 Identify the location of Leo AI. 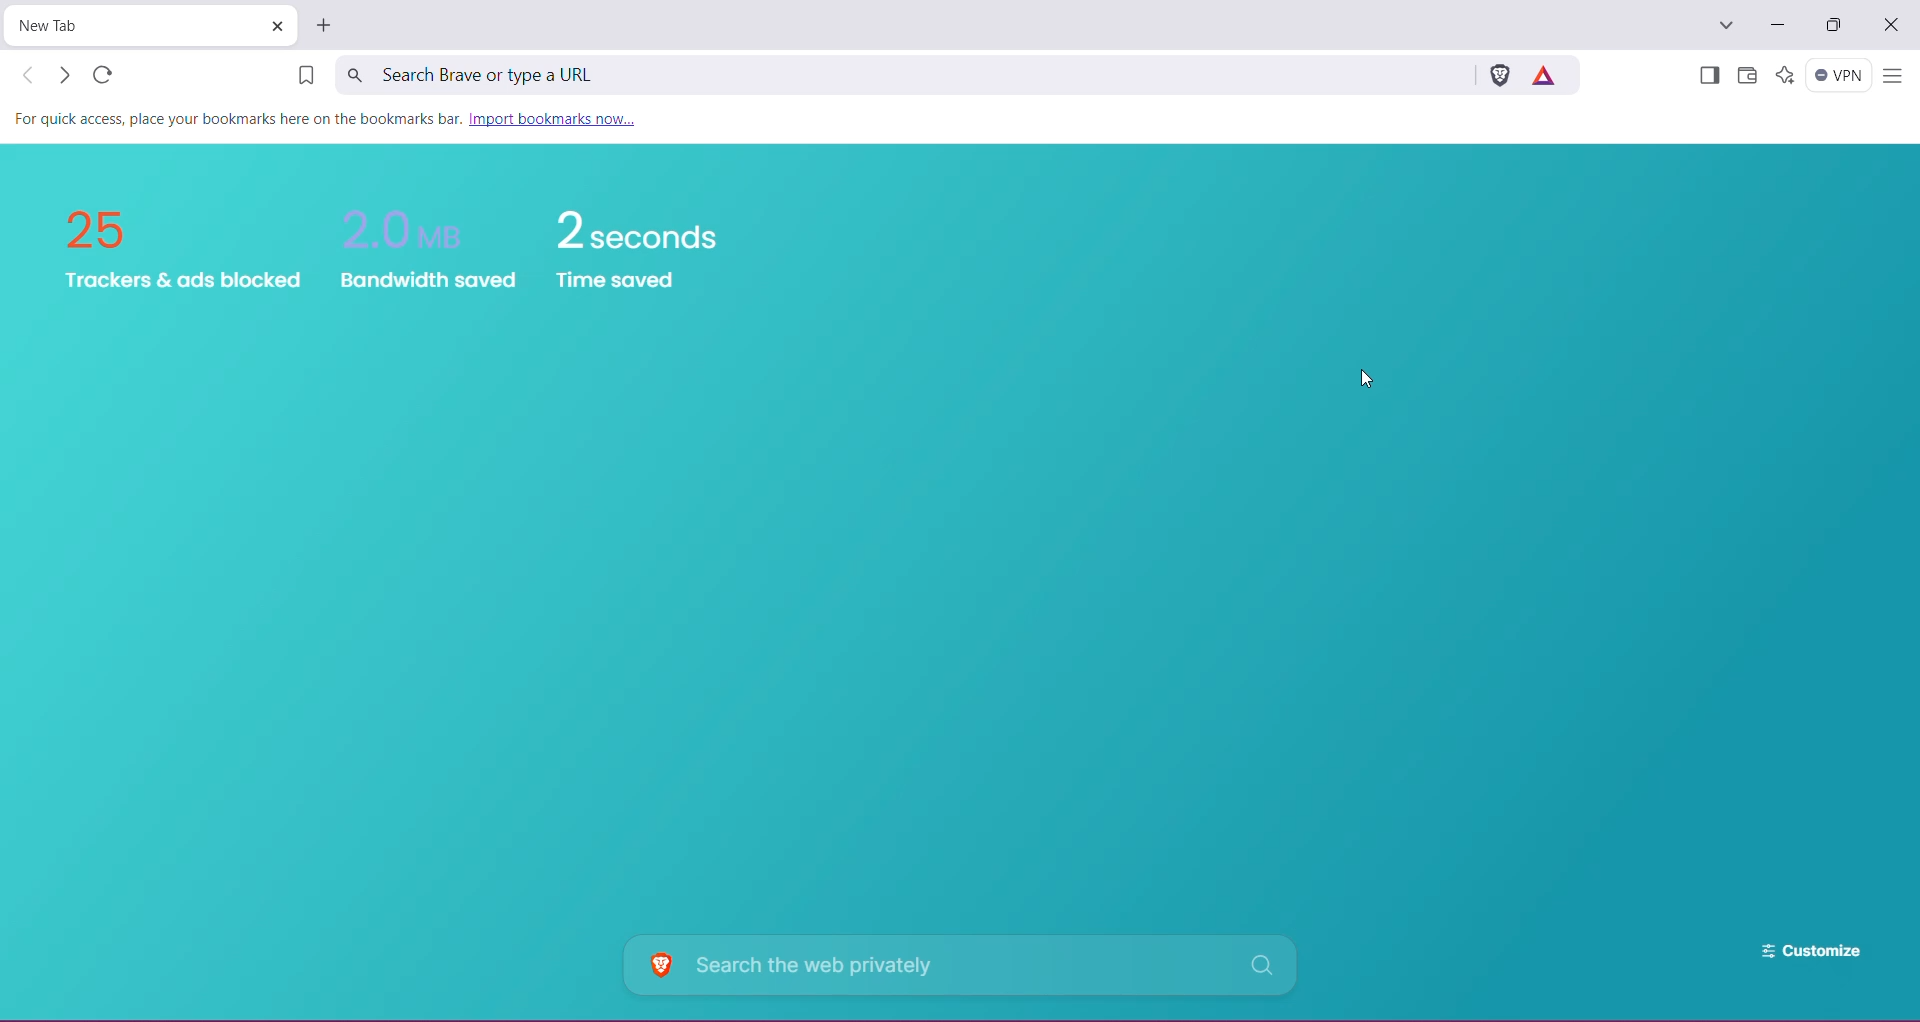
(1784, 75).